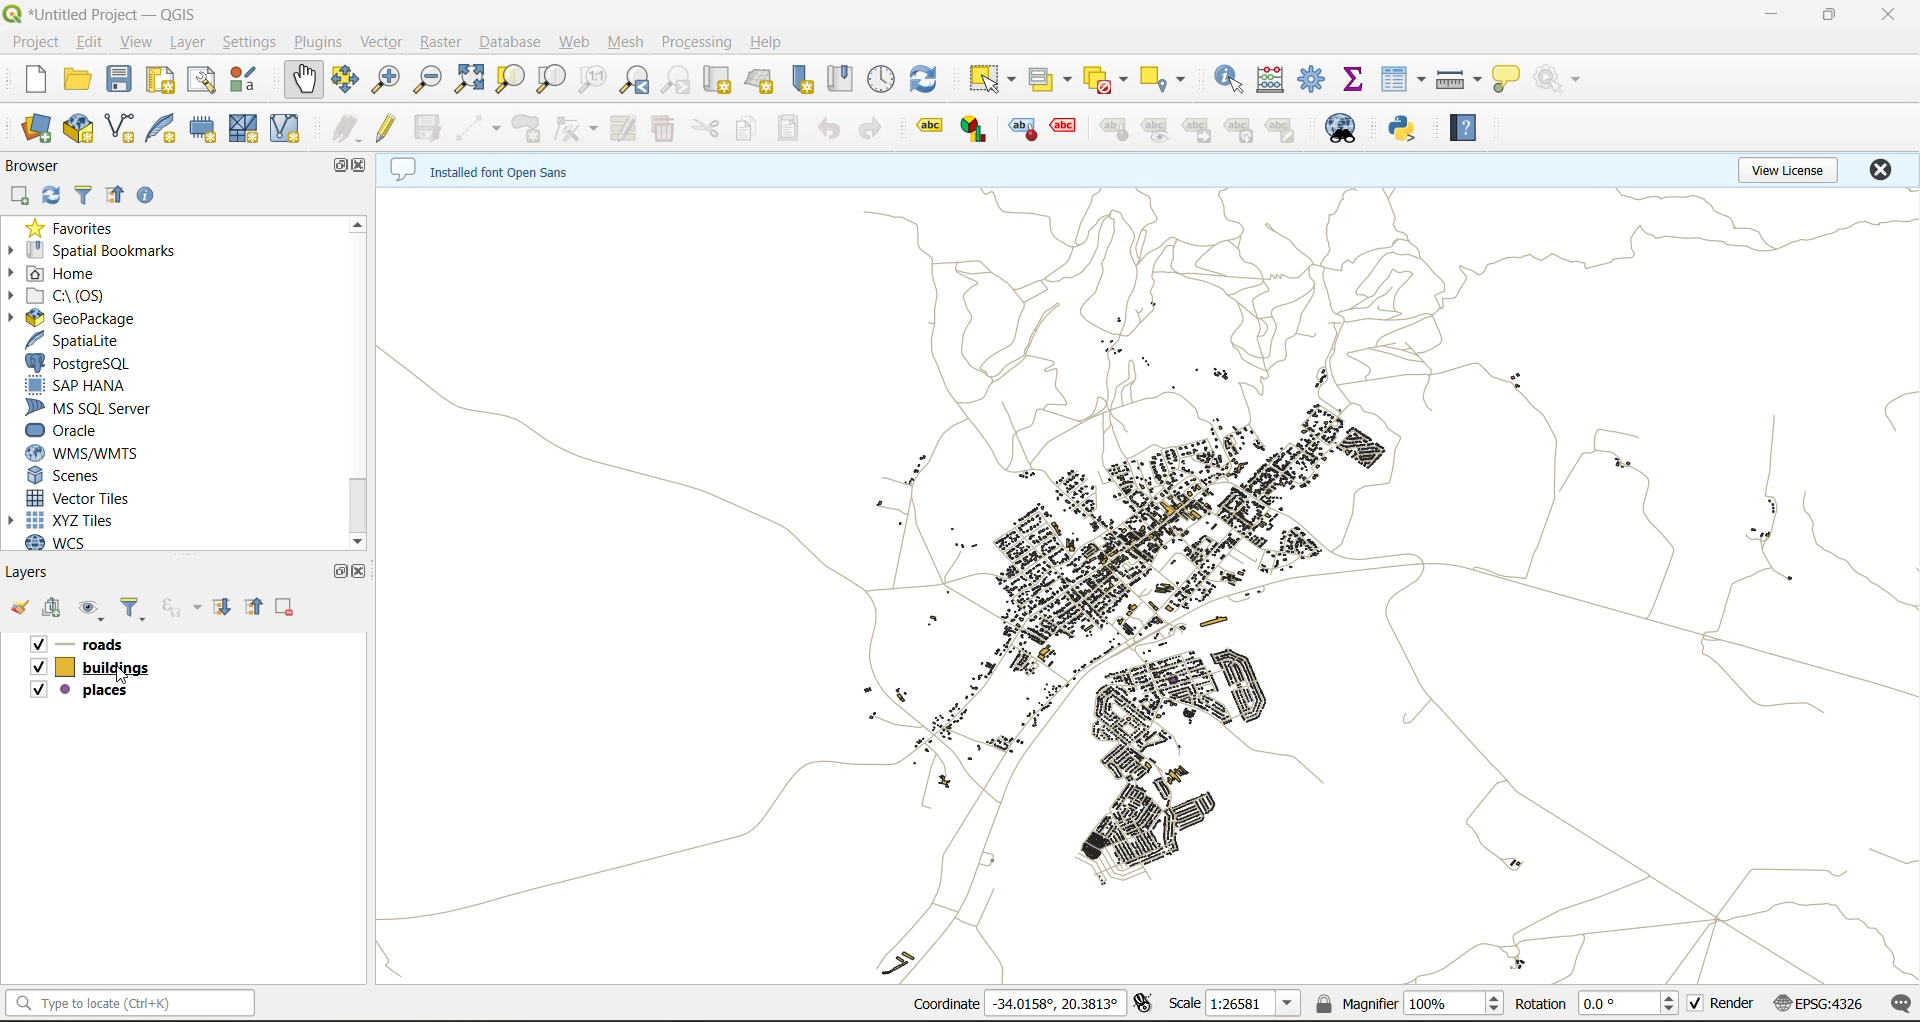 The height and width of the screenshot is (1022, 1920). Describe the element at coordinates (303, 80) in the screenshot. I see `pan map` at that location.